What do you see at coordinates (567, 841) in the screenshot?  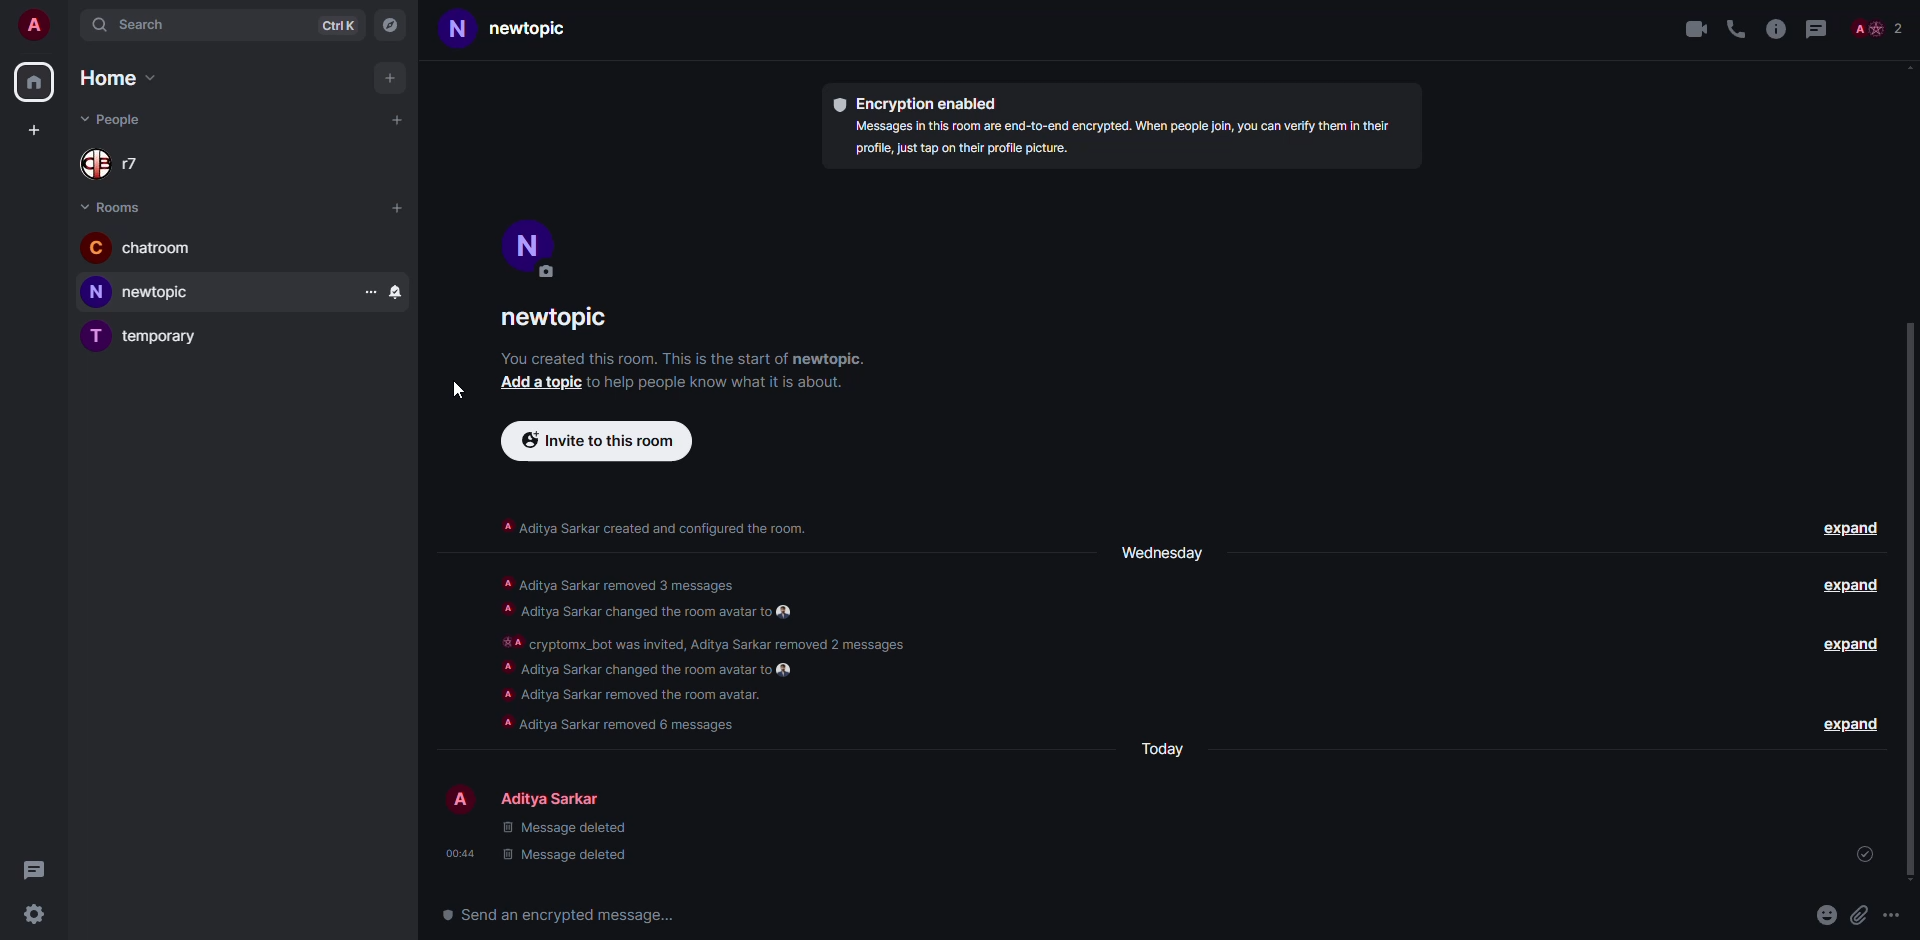 I see `deleted` at bounding box center [567, 841].